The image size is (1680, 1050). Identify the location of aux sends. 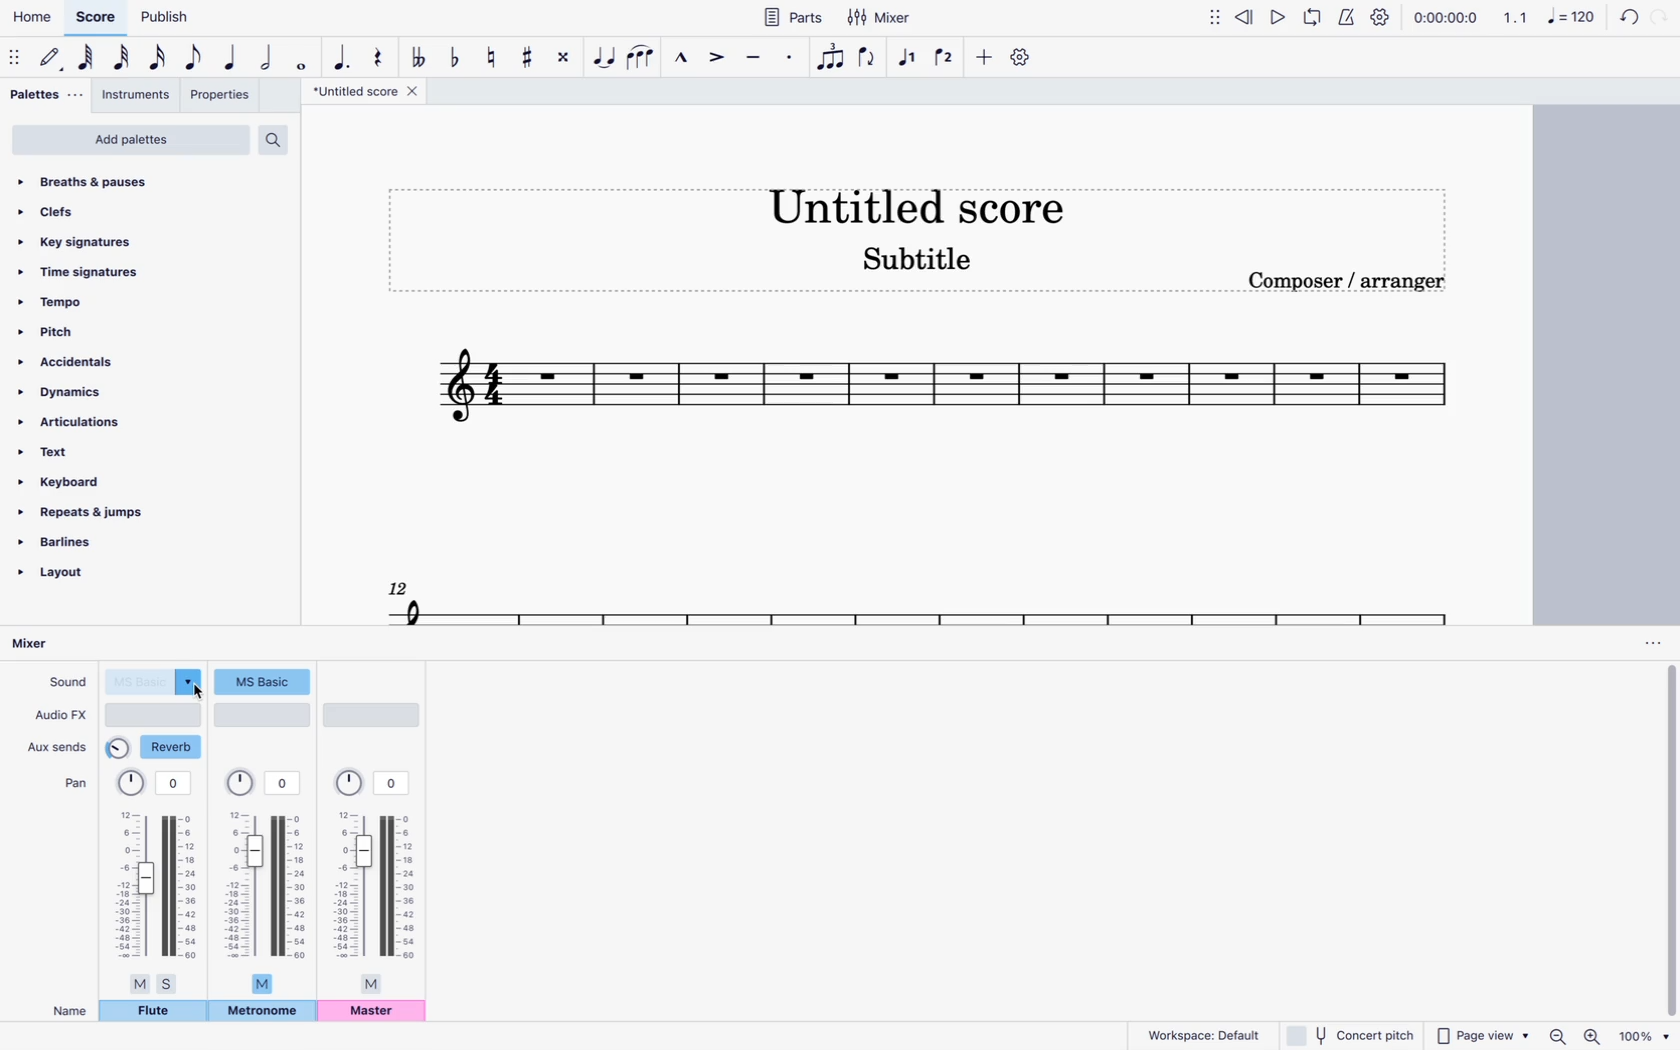
(59, 743).